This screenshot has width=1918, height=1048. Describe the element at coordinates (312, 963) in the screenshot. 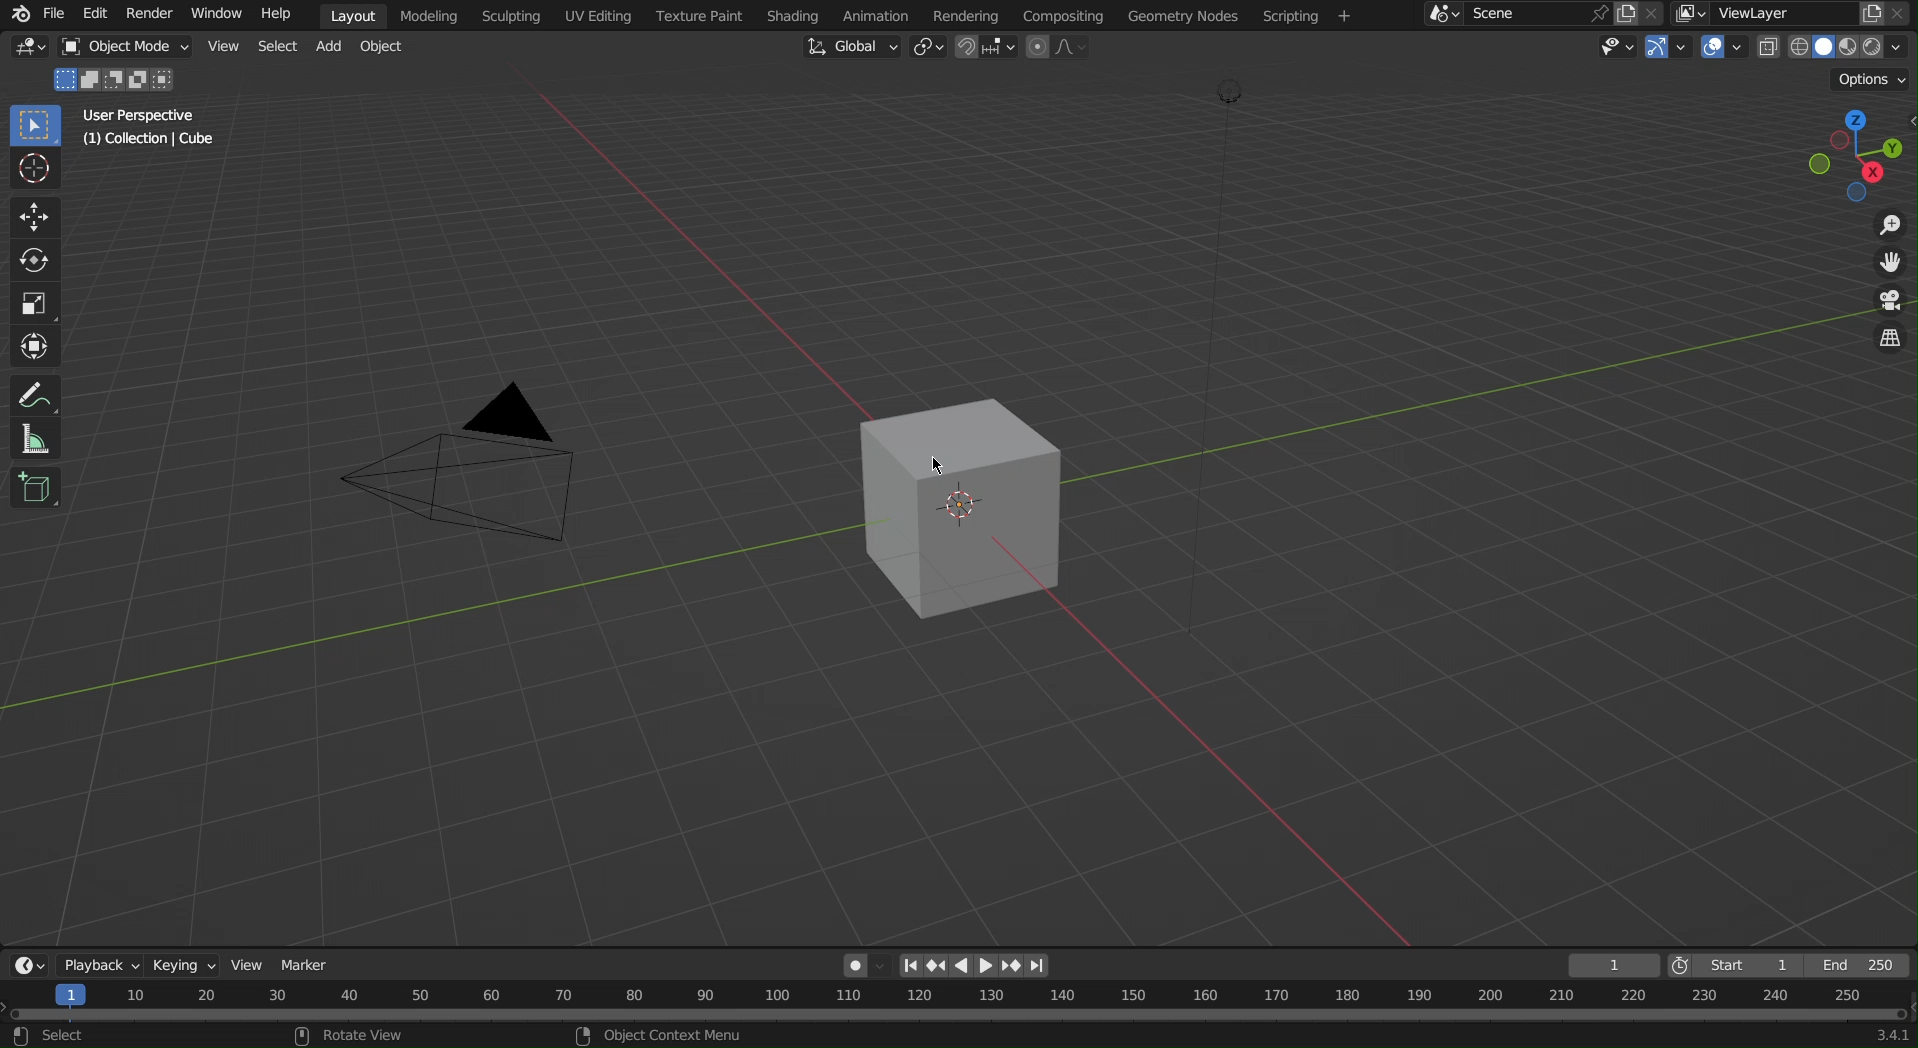

I see `Marker` at that location.